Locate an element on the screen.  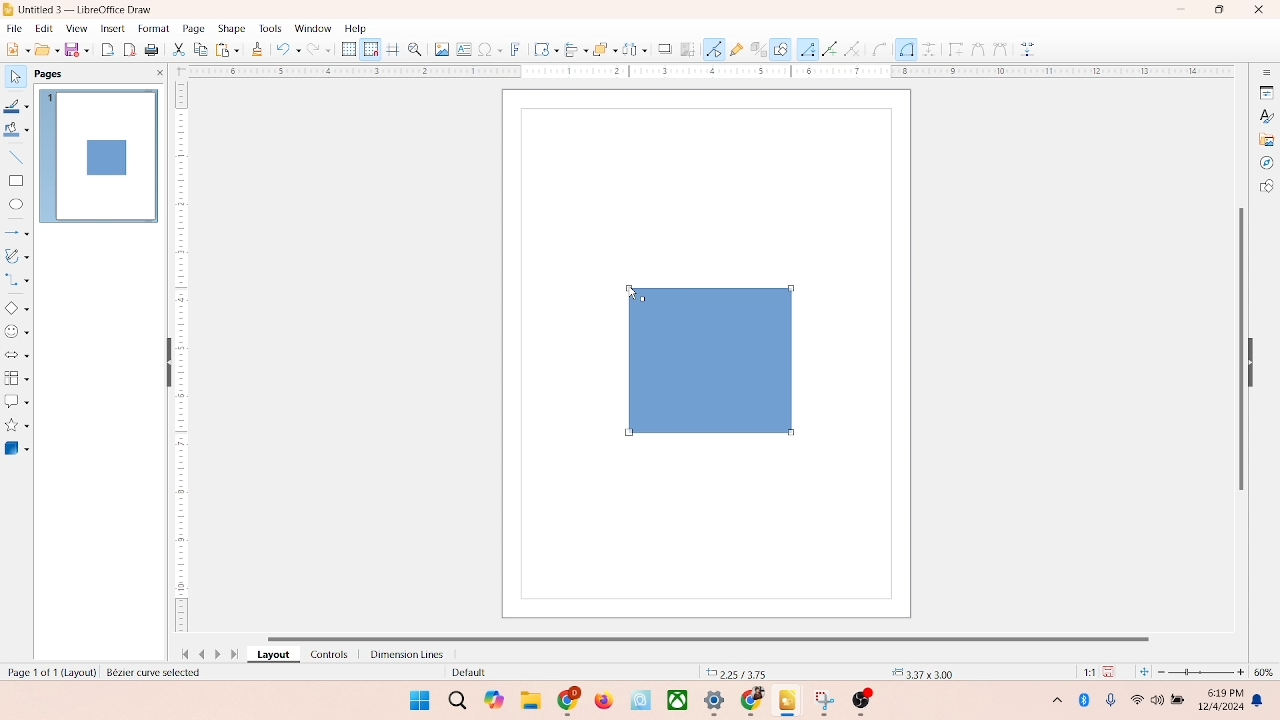
format is located at coordinates (153, 27).